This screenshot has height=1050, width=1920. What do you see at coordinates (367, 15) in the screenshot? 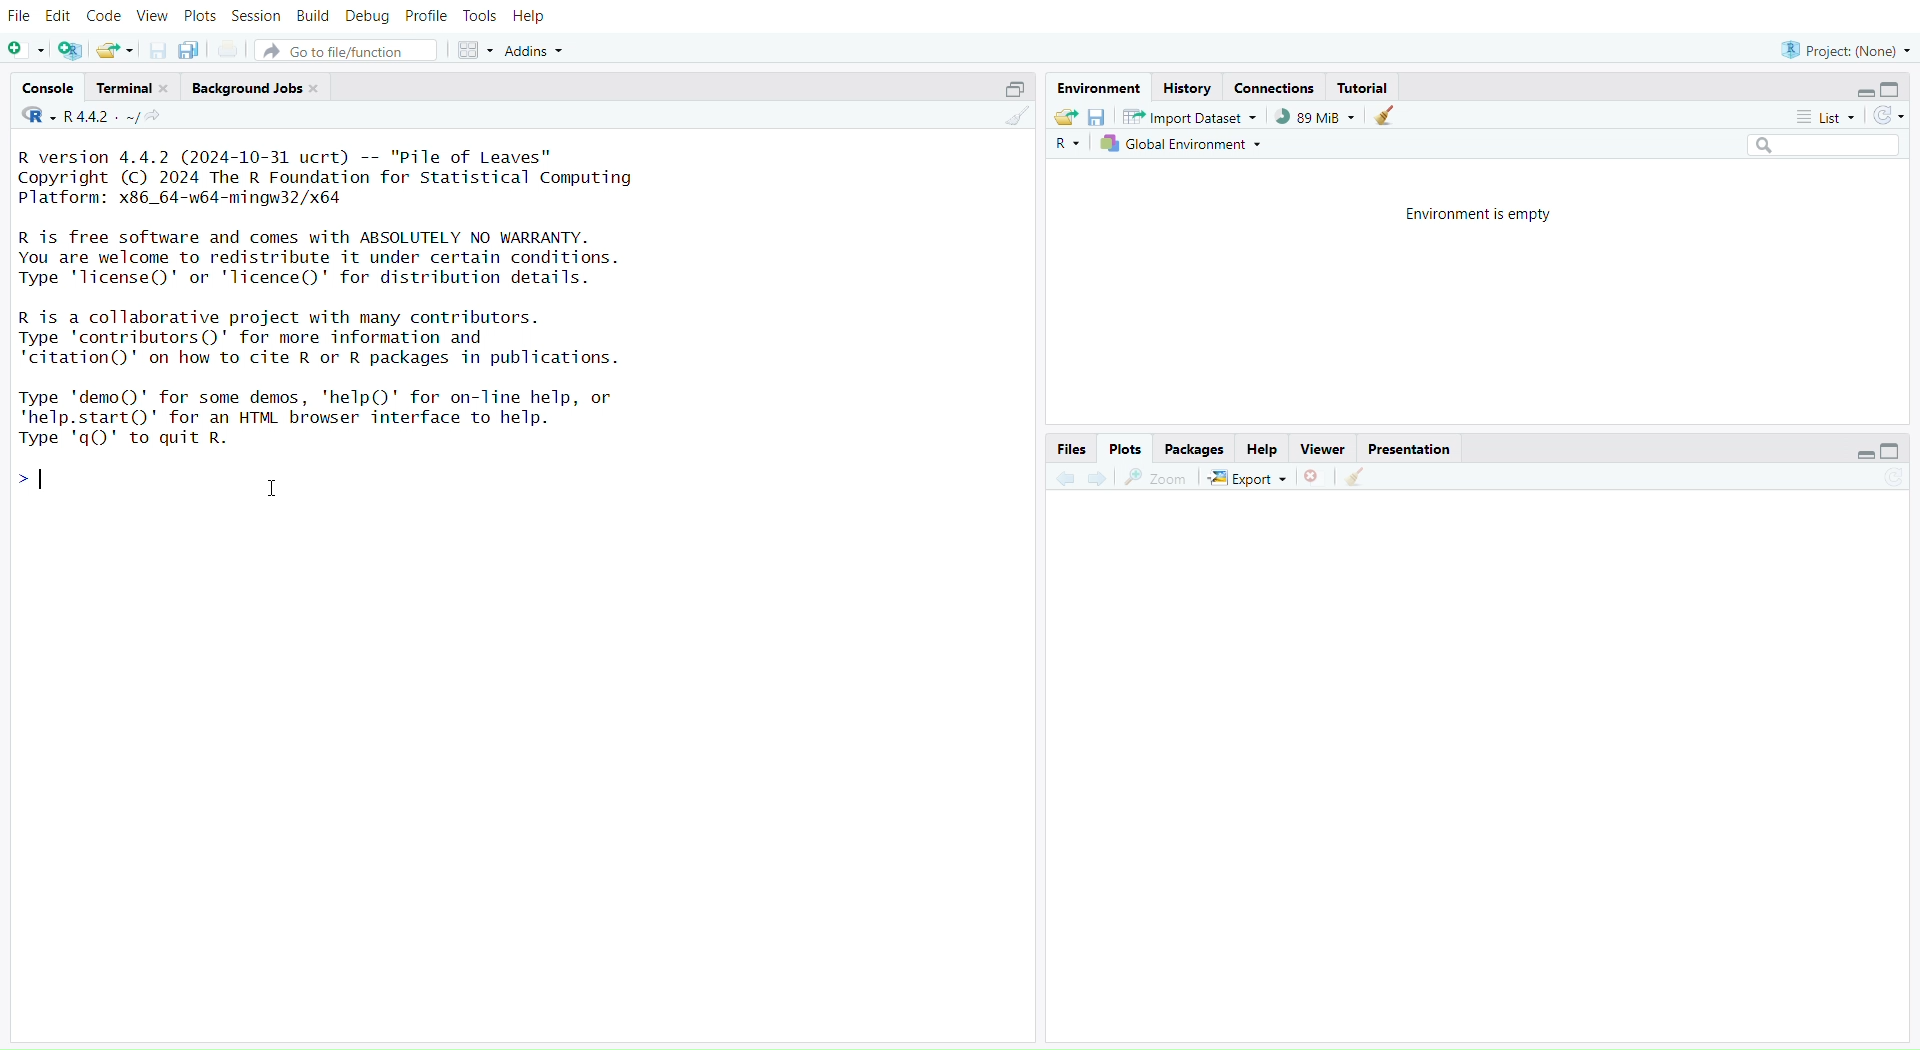
I see `Debug` at bounding box center [367, 15].